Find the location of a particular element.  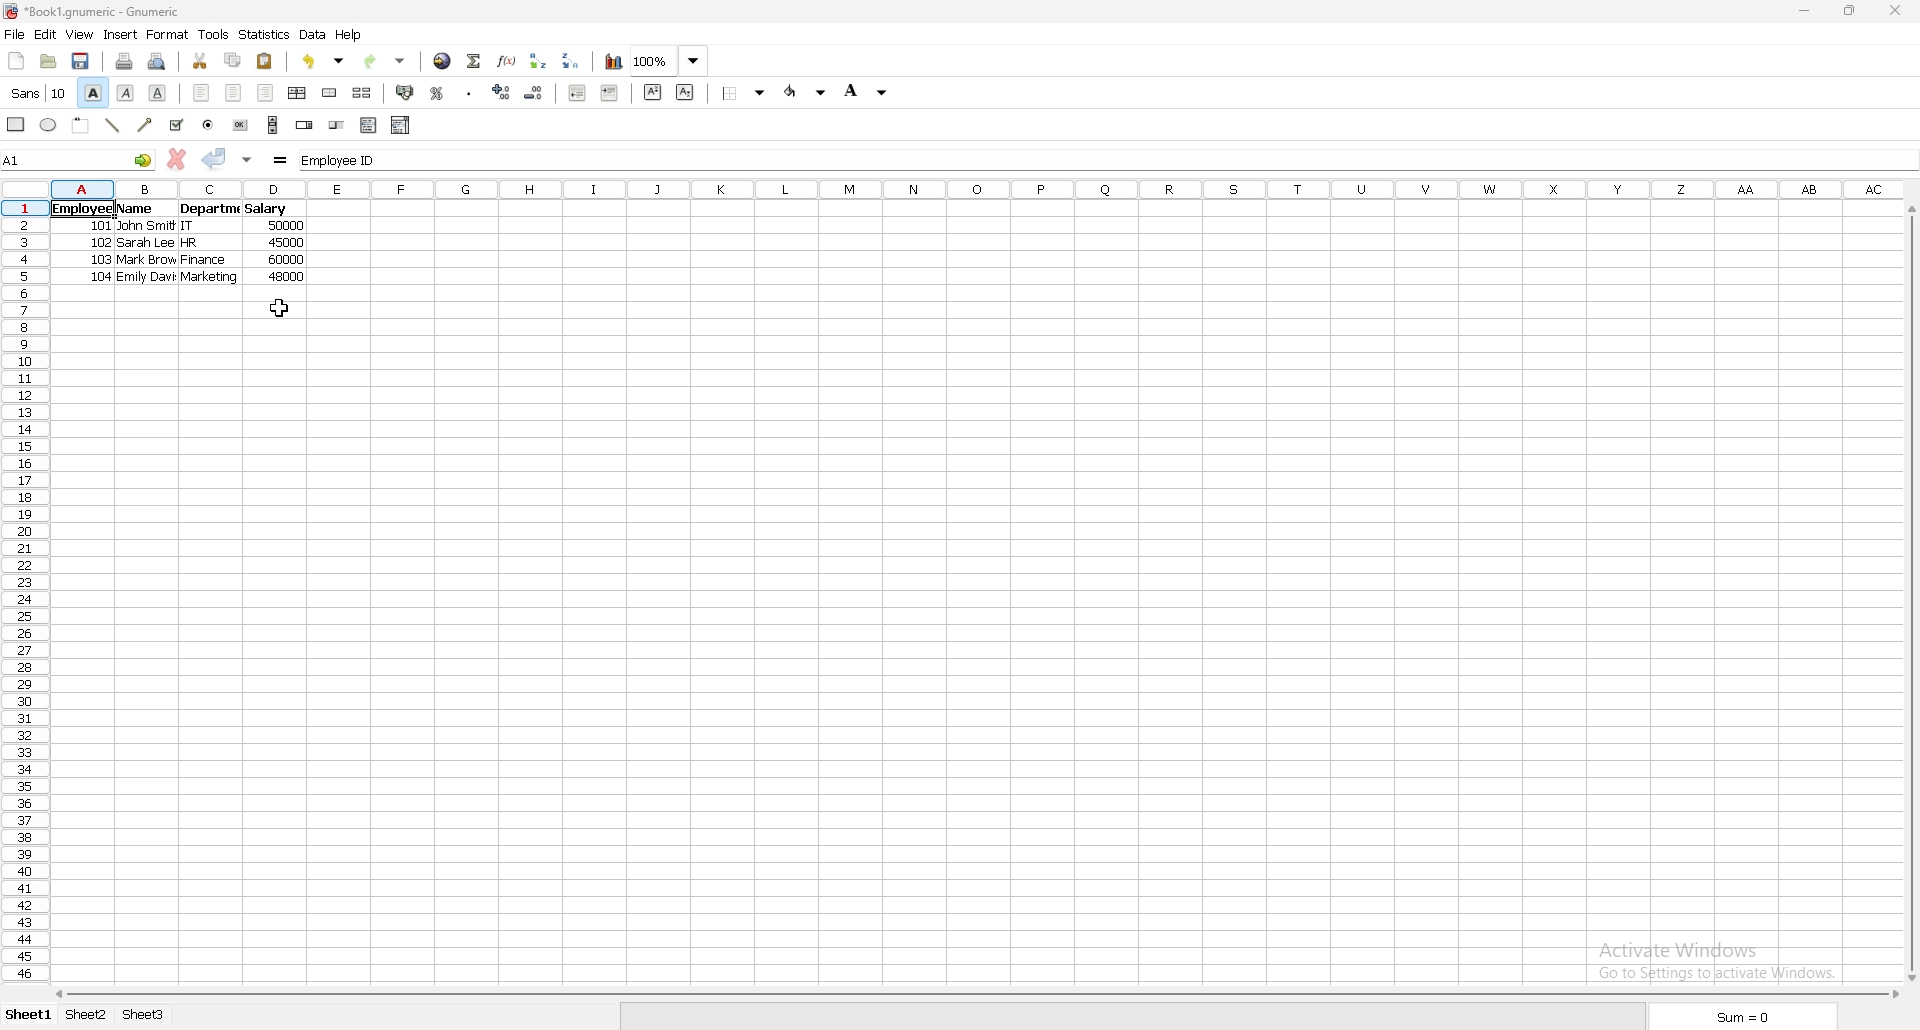

view is located at coordinates (79, 34).